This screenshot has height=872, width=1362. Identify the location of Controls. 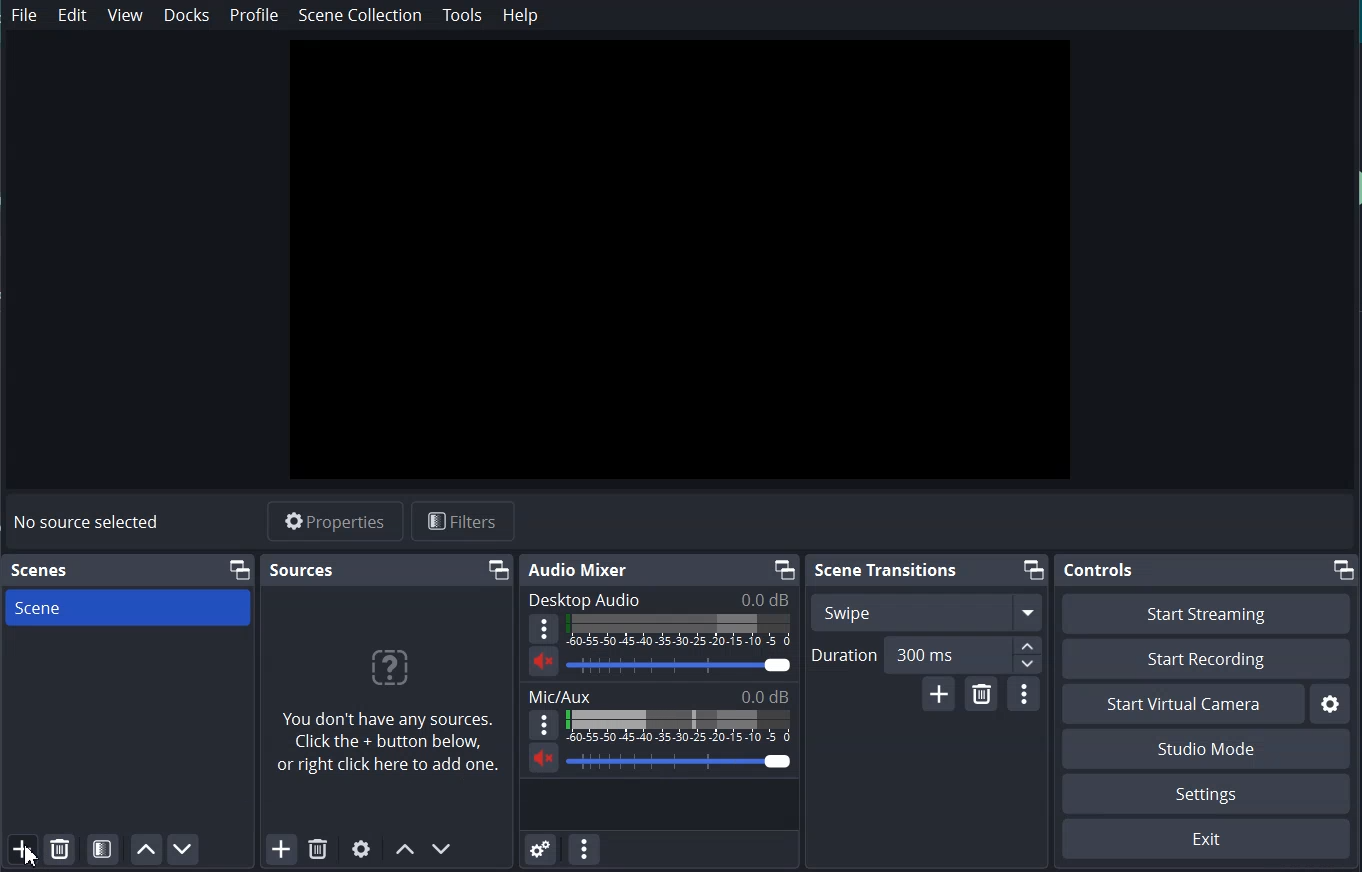
(1101, 570).